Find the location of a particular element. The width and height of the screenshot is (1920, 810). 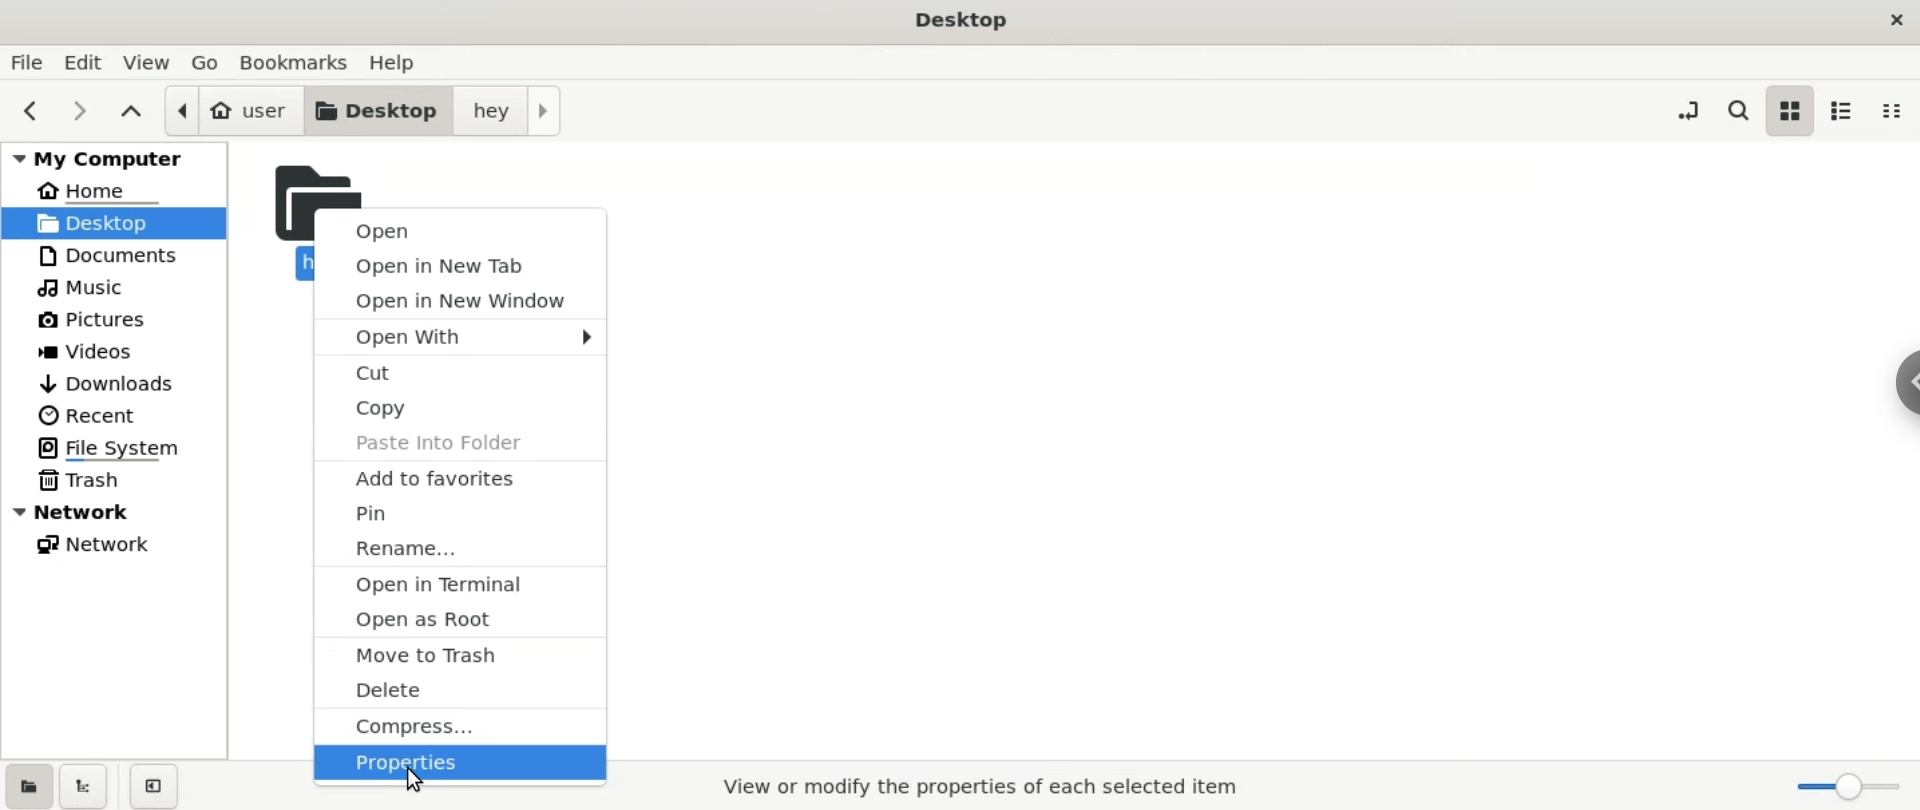

help is located at coordinates (404, 66).